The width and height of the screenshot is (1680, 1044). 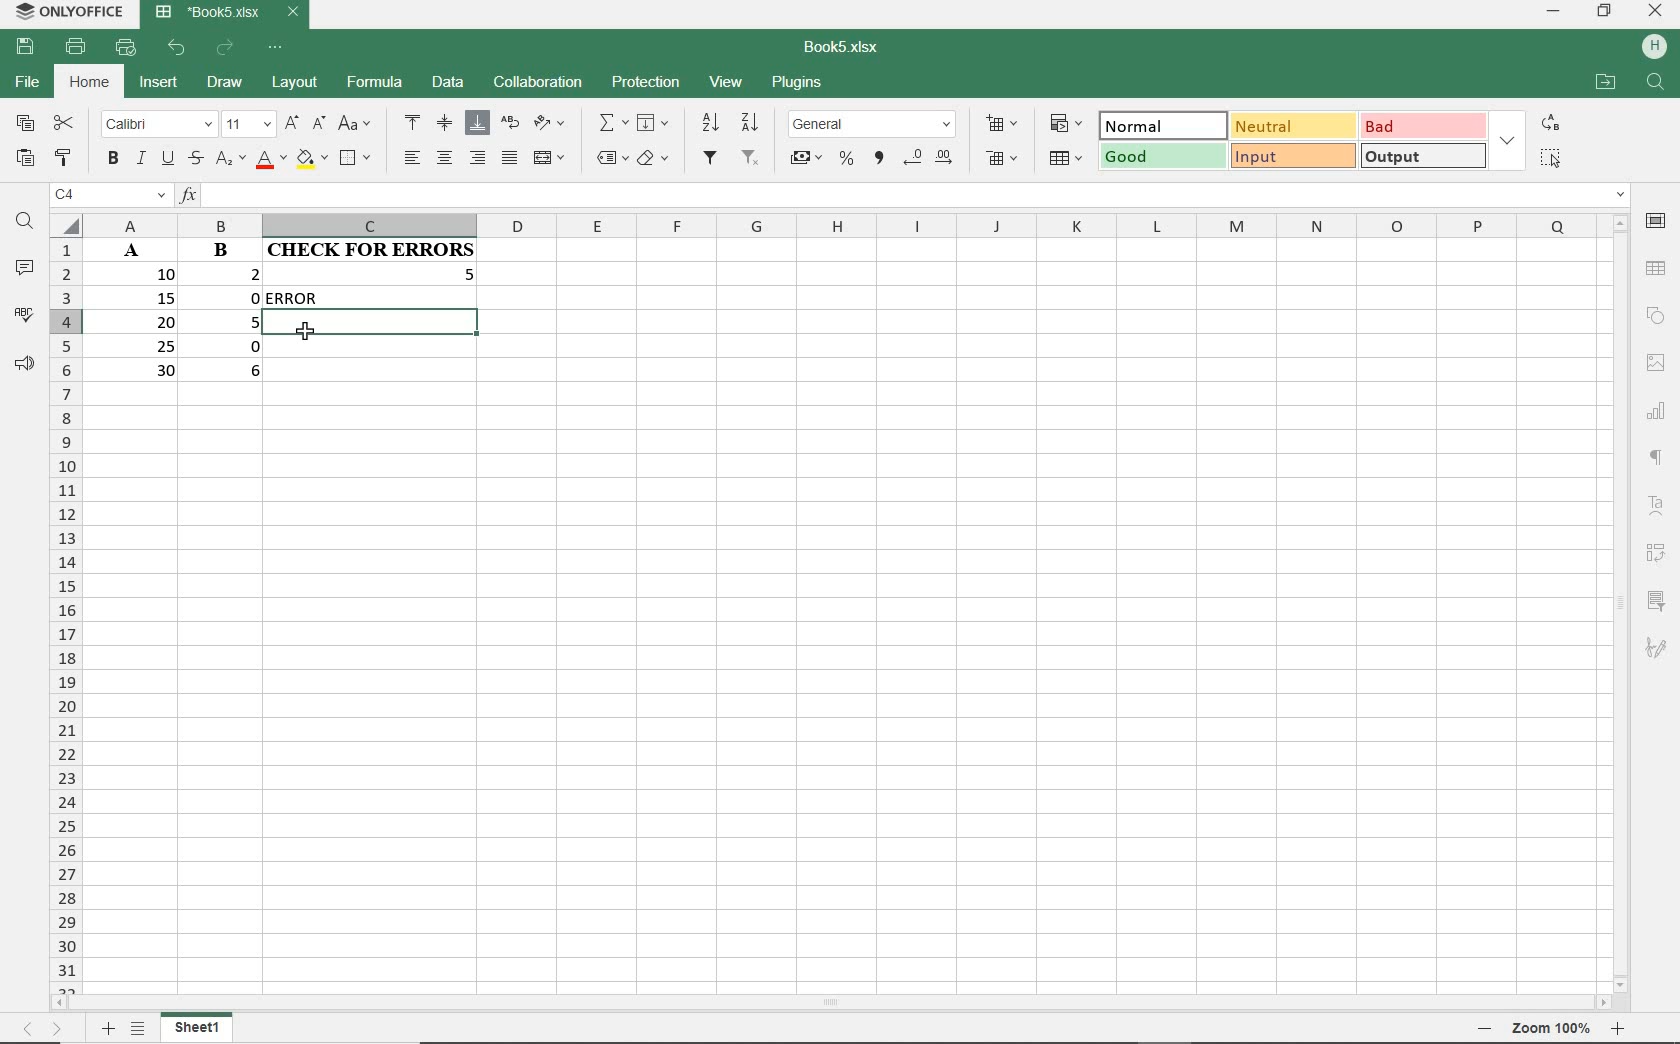 What do you see at coordinates (177, 48) in the screenshot?
I see `UNDO` at bounding box center [177, 48].